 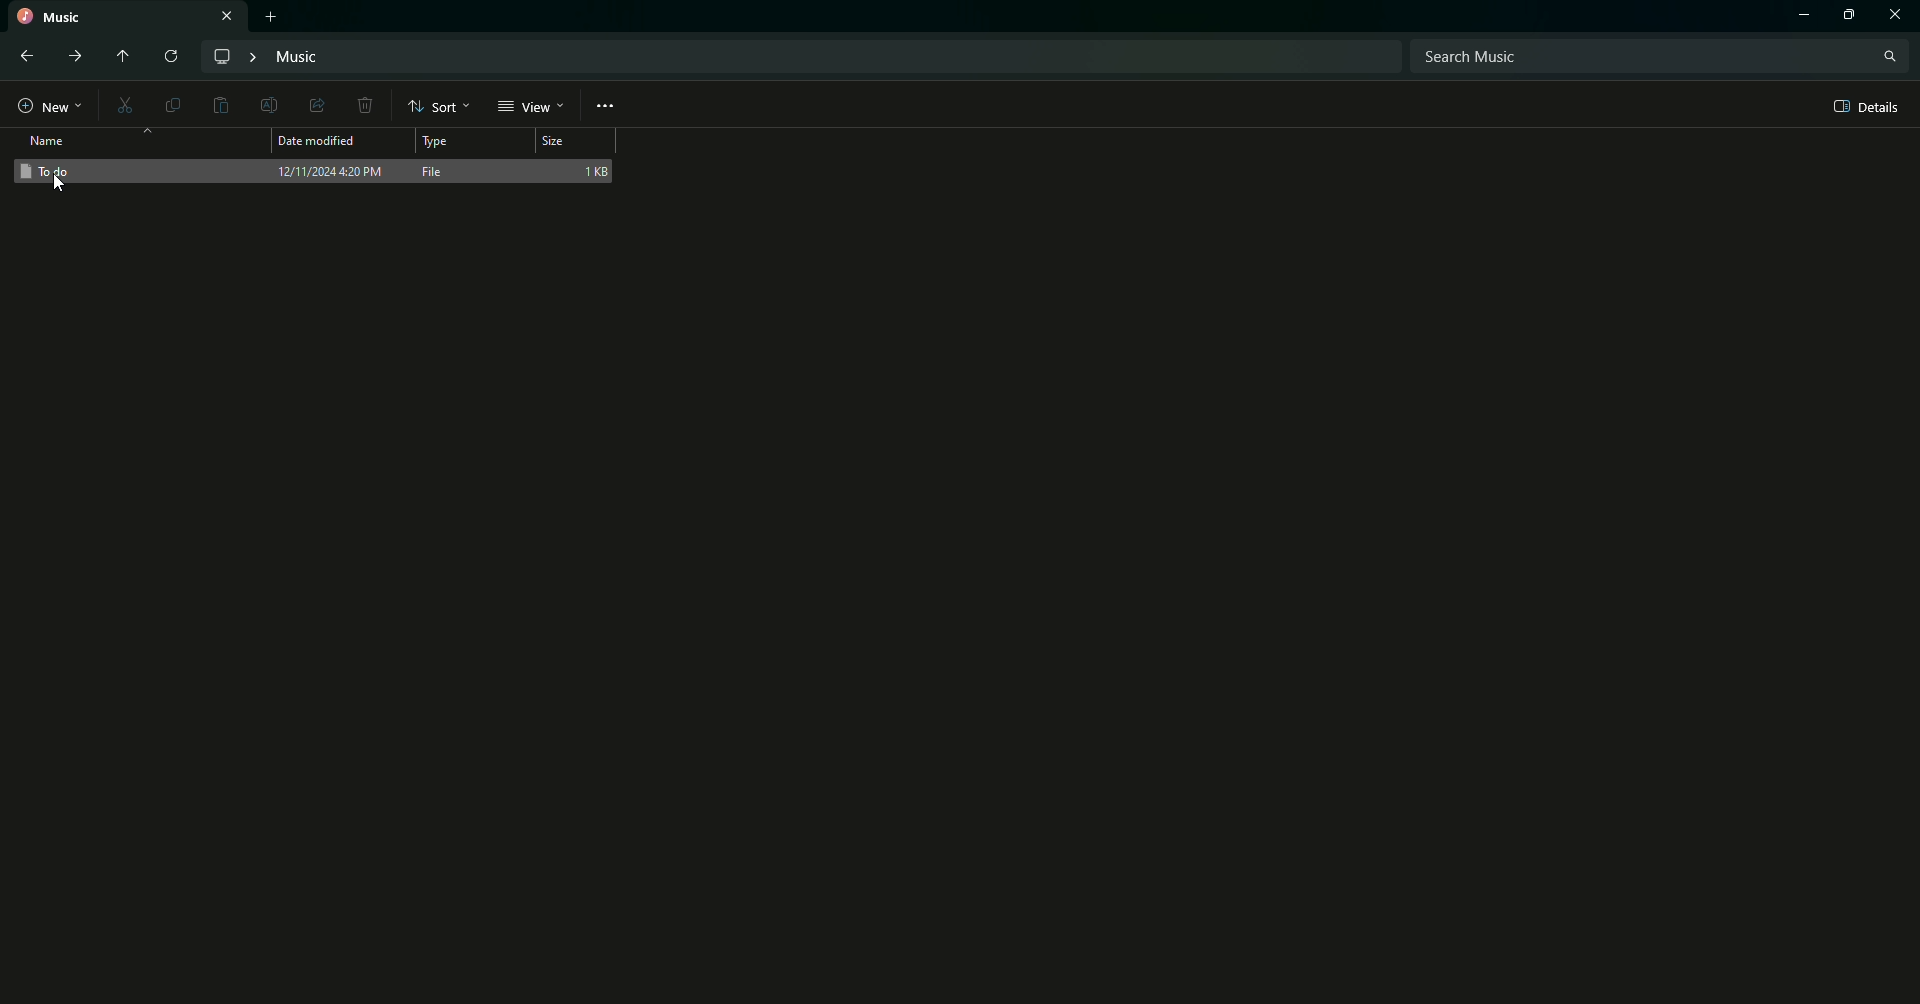 I want to click on Date and time, so click(x=327, y=174).